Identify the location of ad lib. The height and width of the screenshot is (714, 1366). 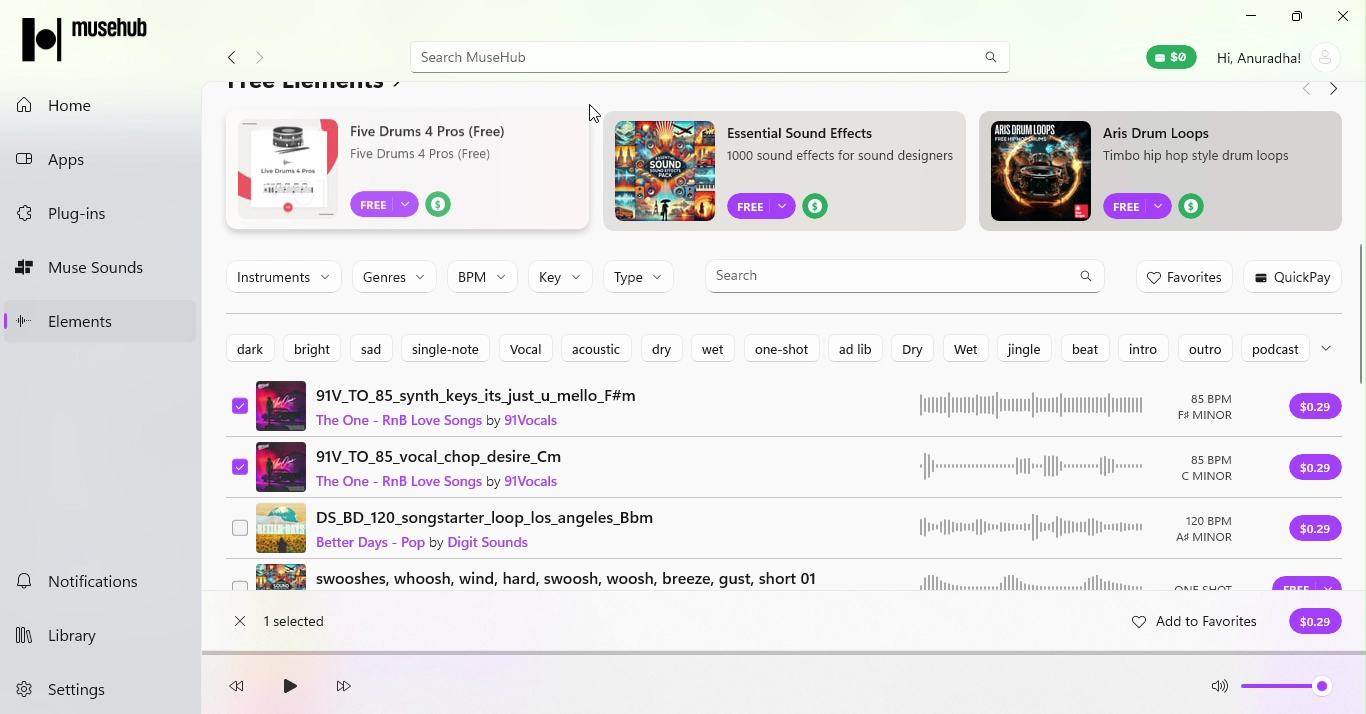
(852, 347).